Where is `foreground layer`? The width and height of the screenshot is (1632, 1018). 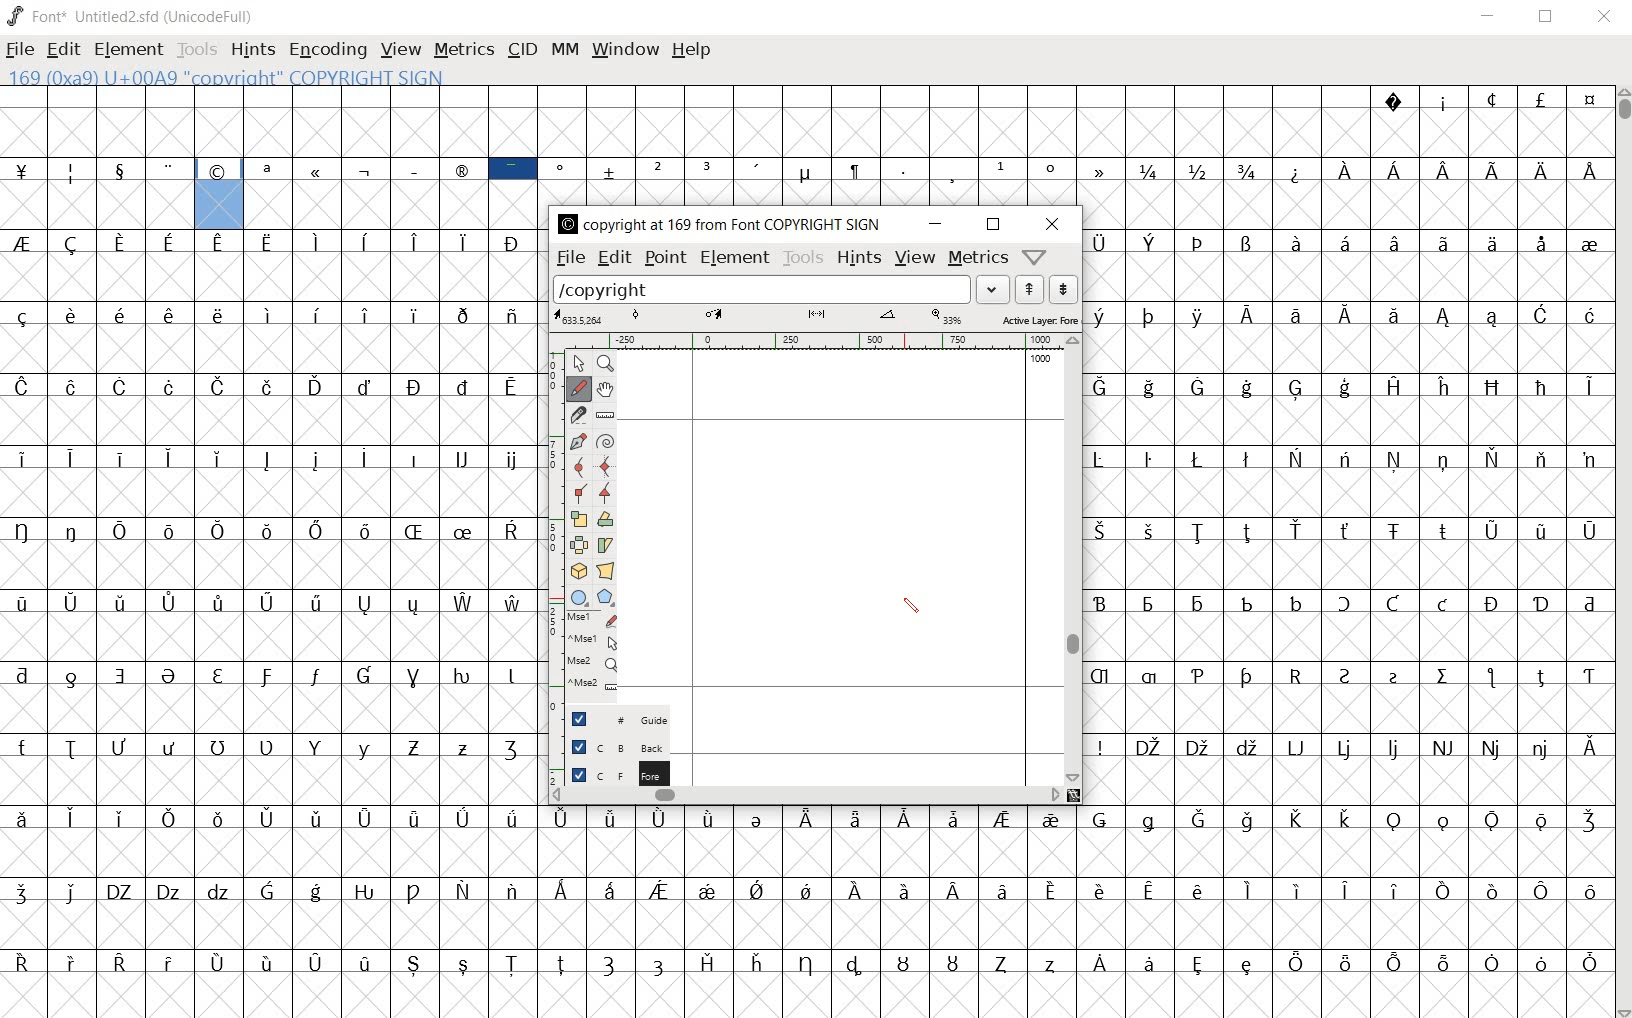 foreground layer is located at coordinates (608, 774).